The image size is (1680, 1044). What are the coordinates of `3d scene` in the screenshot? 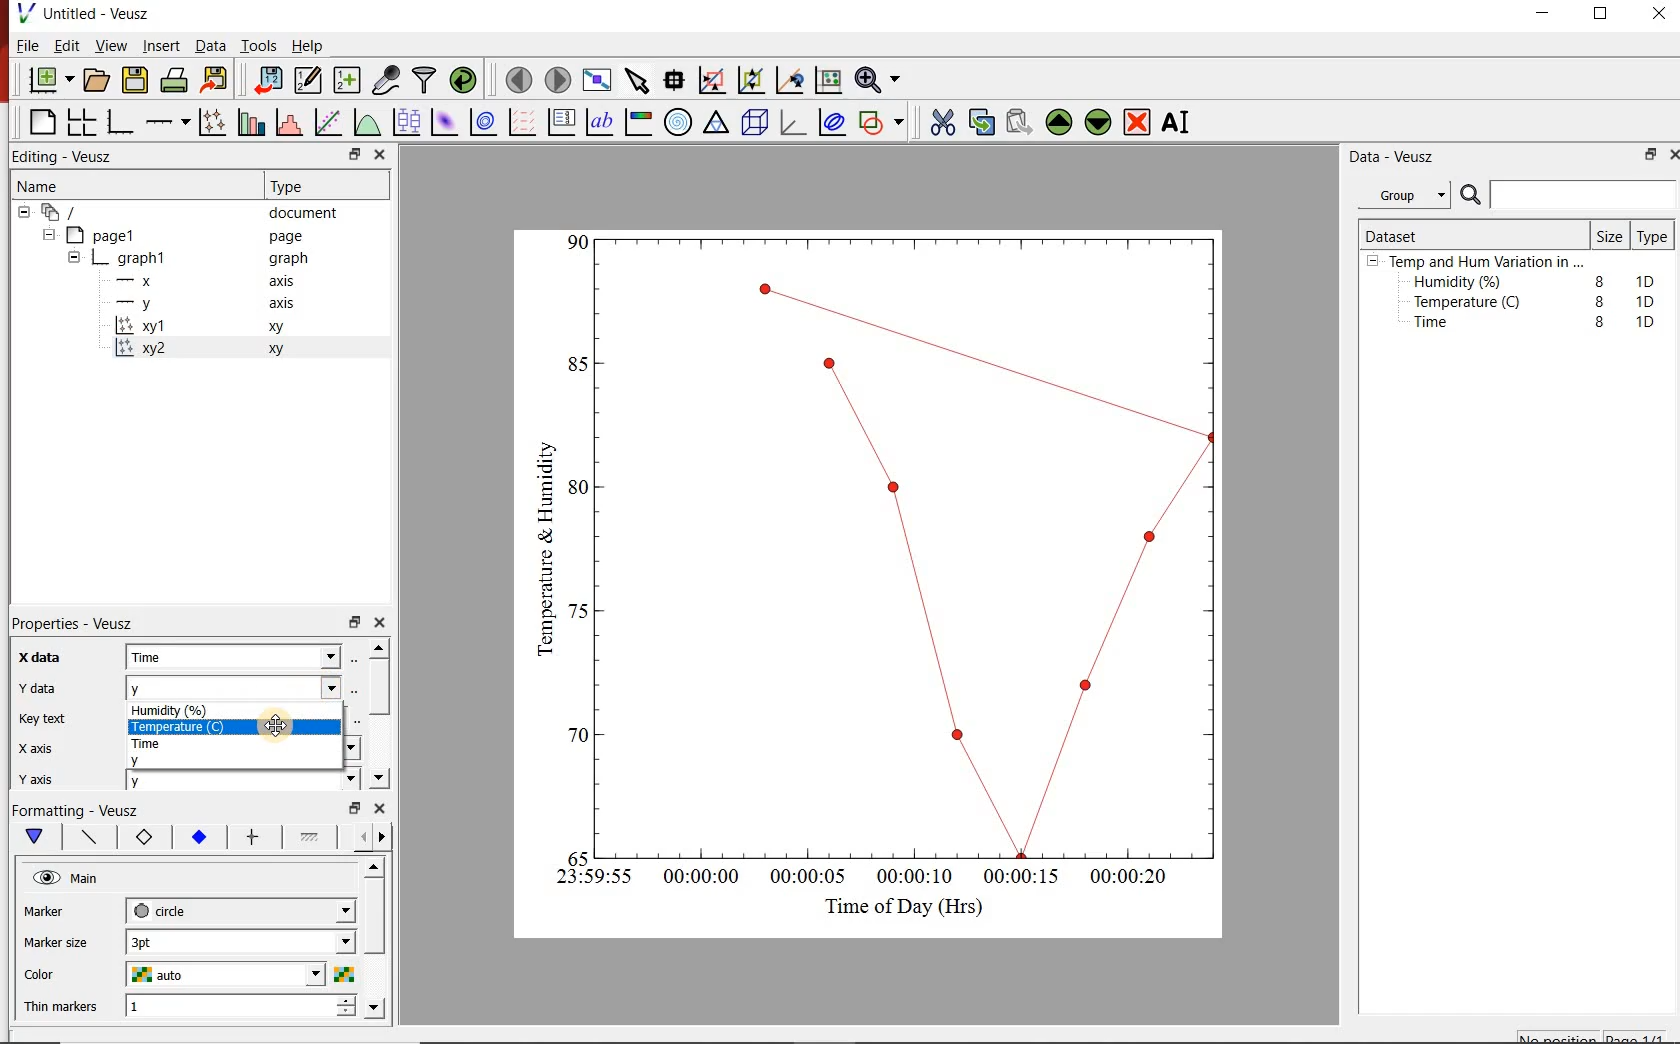 It's located at (756, 125).